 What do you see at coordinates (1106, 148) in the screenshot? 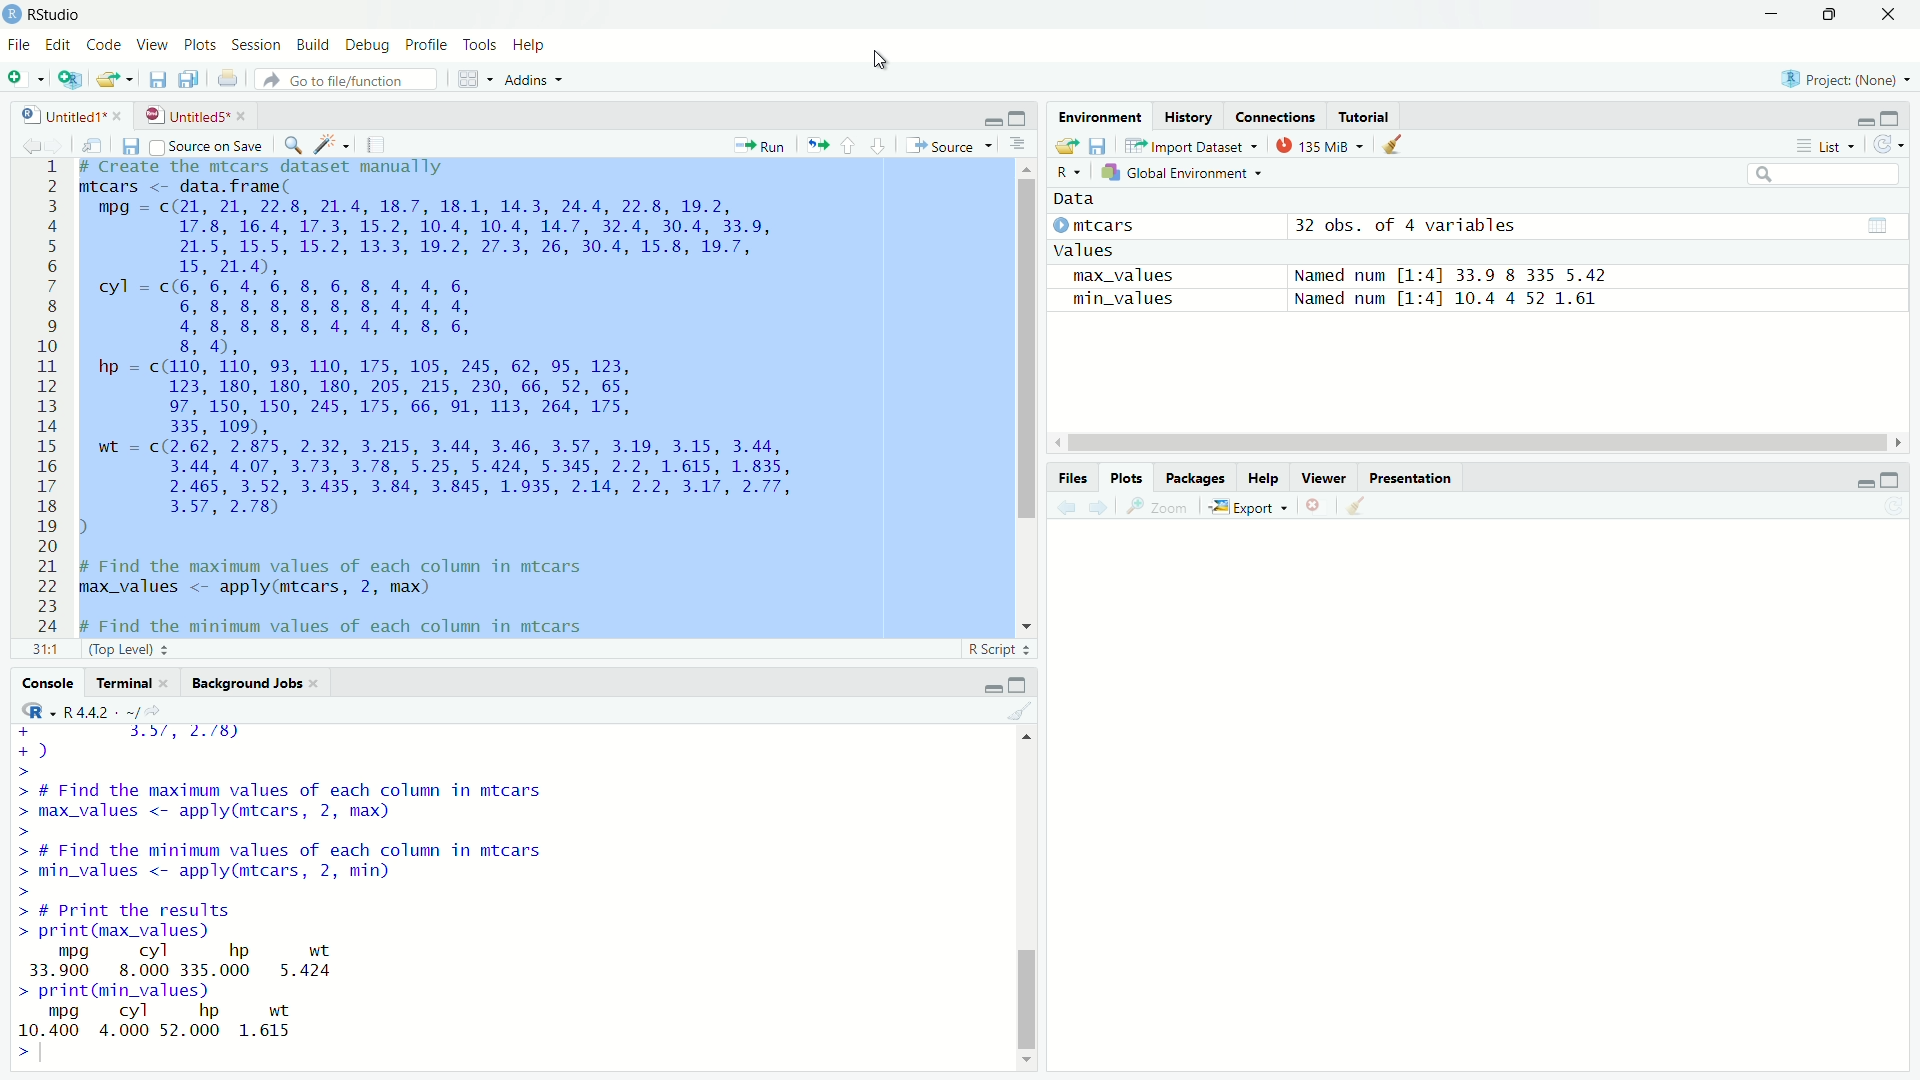
I see `files` at bounding box center [1106, 148].